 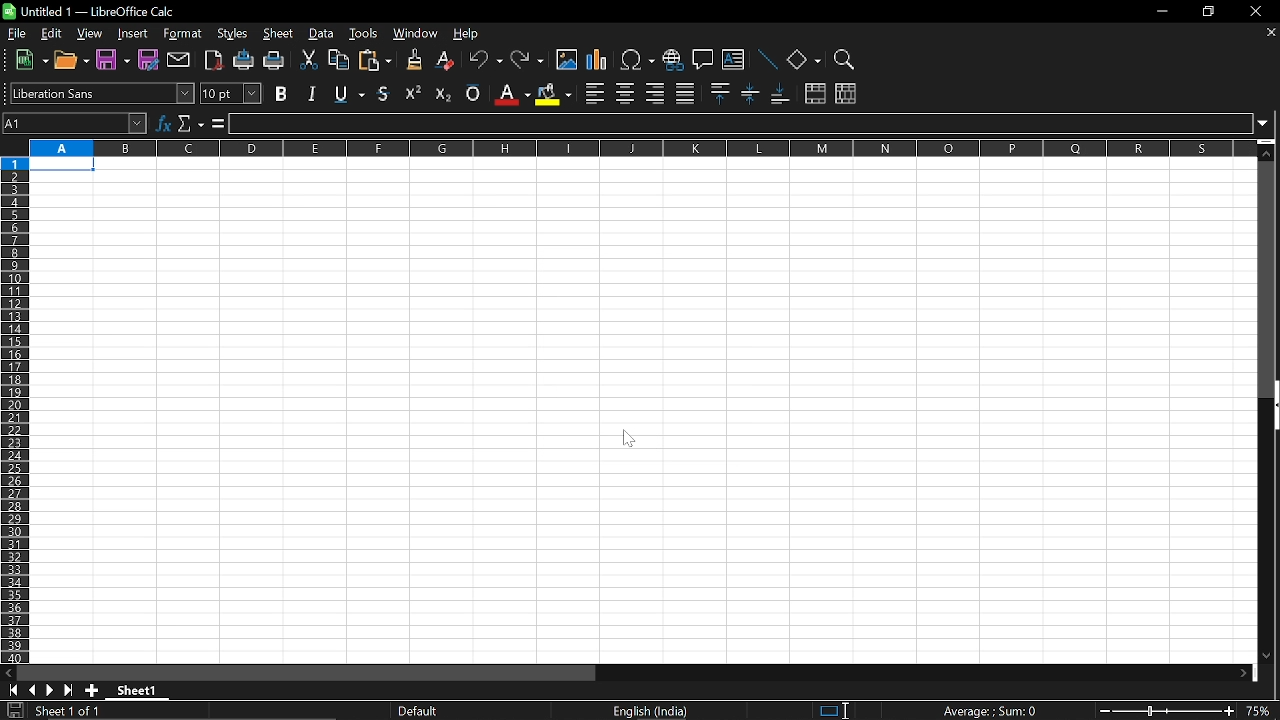 I want to click on input line, so click(x=742, y=124).